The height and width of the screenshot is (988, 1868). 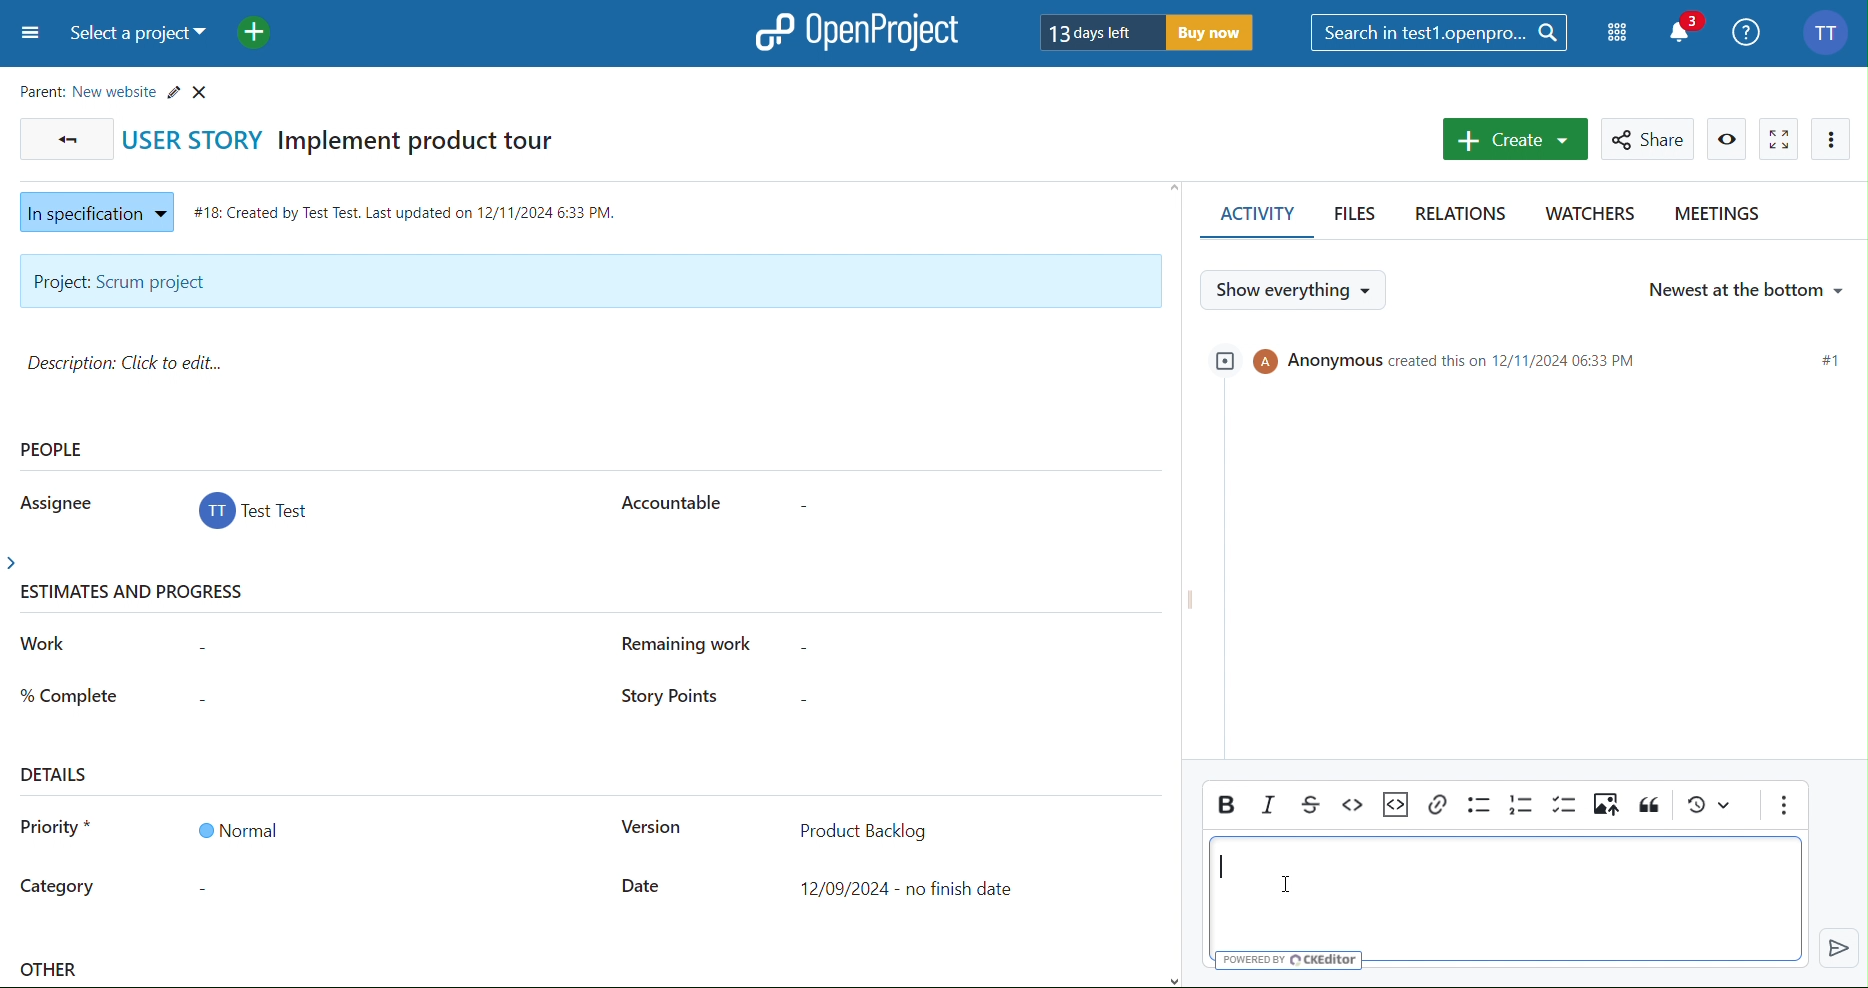 I want to click on Create, so click(x=1513, y=139).